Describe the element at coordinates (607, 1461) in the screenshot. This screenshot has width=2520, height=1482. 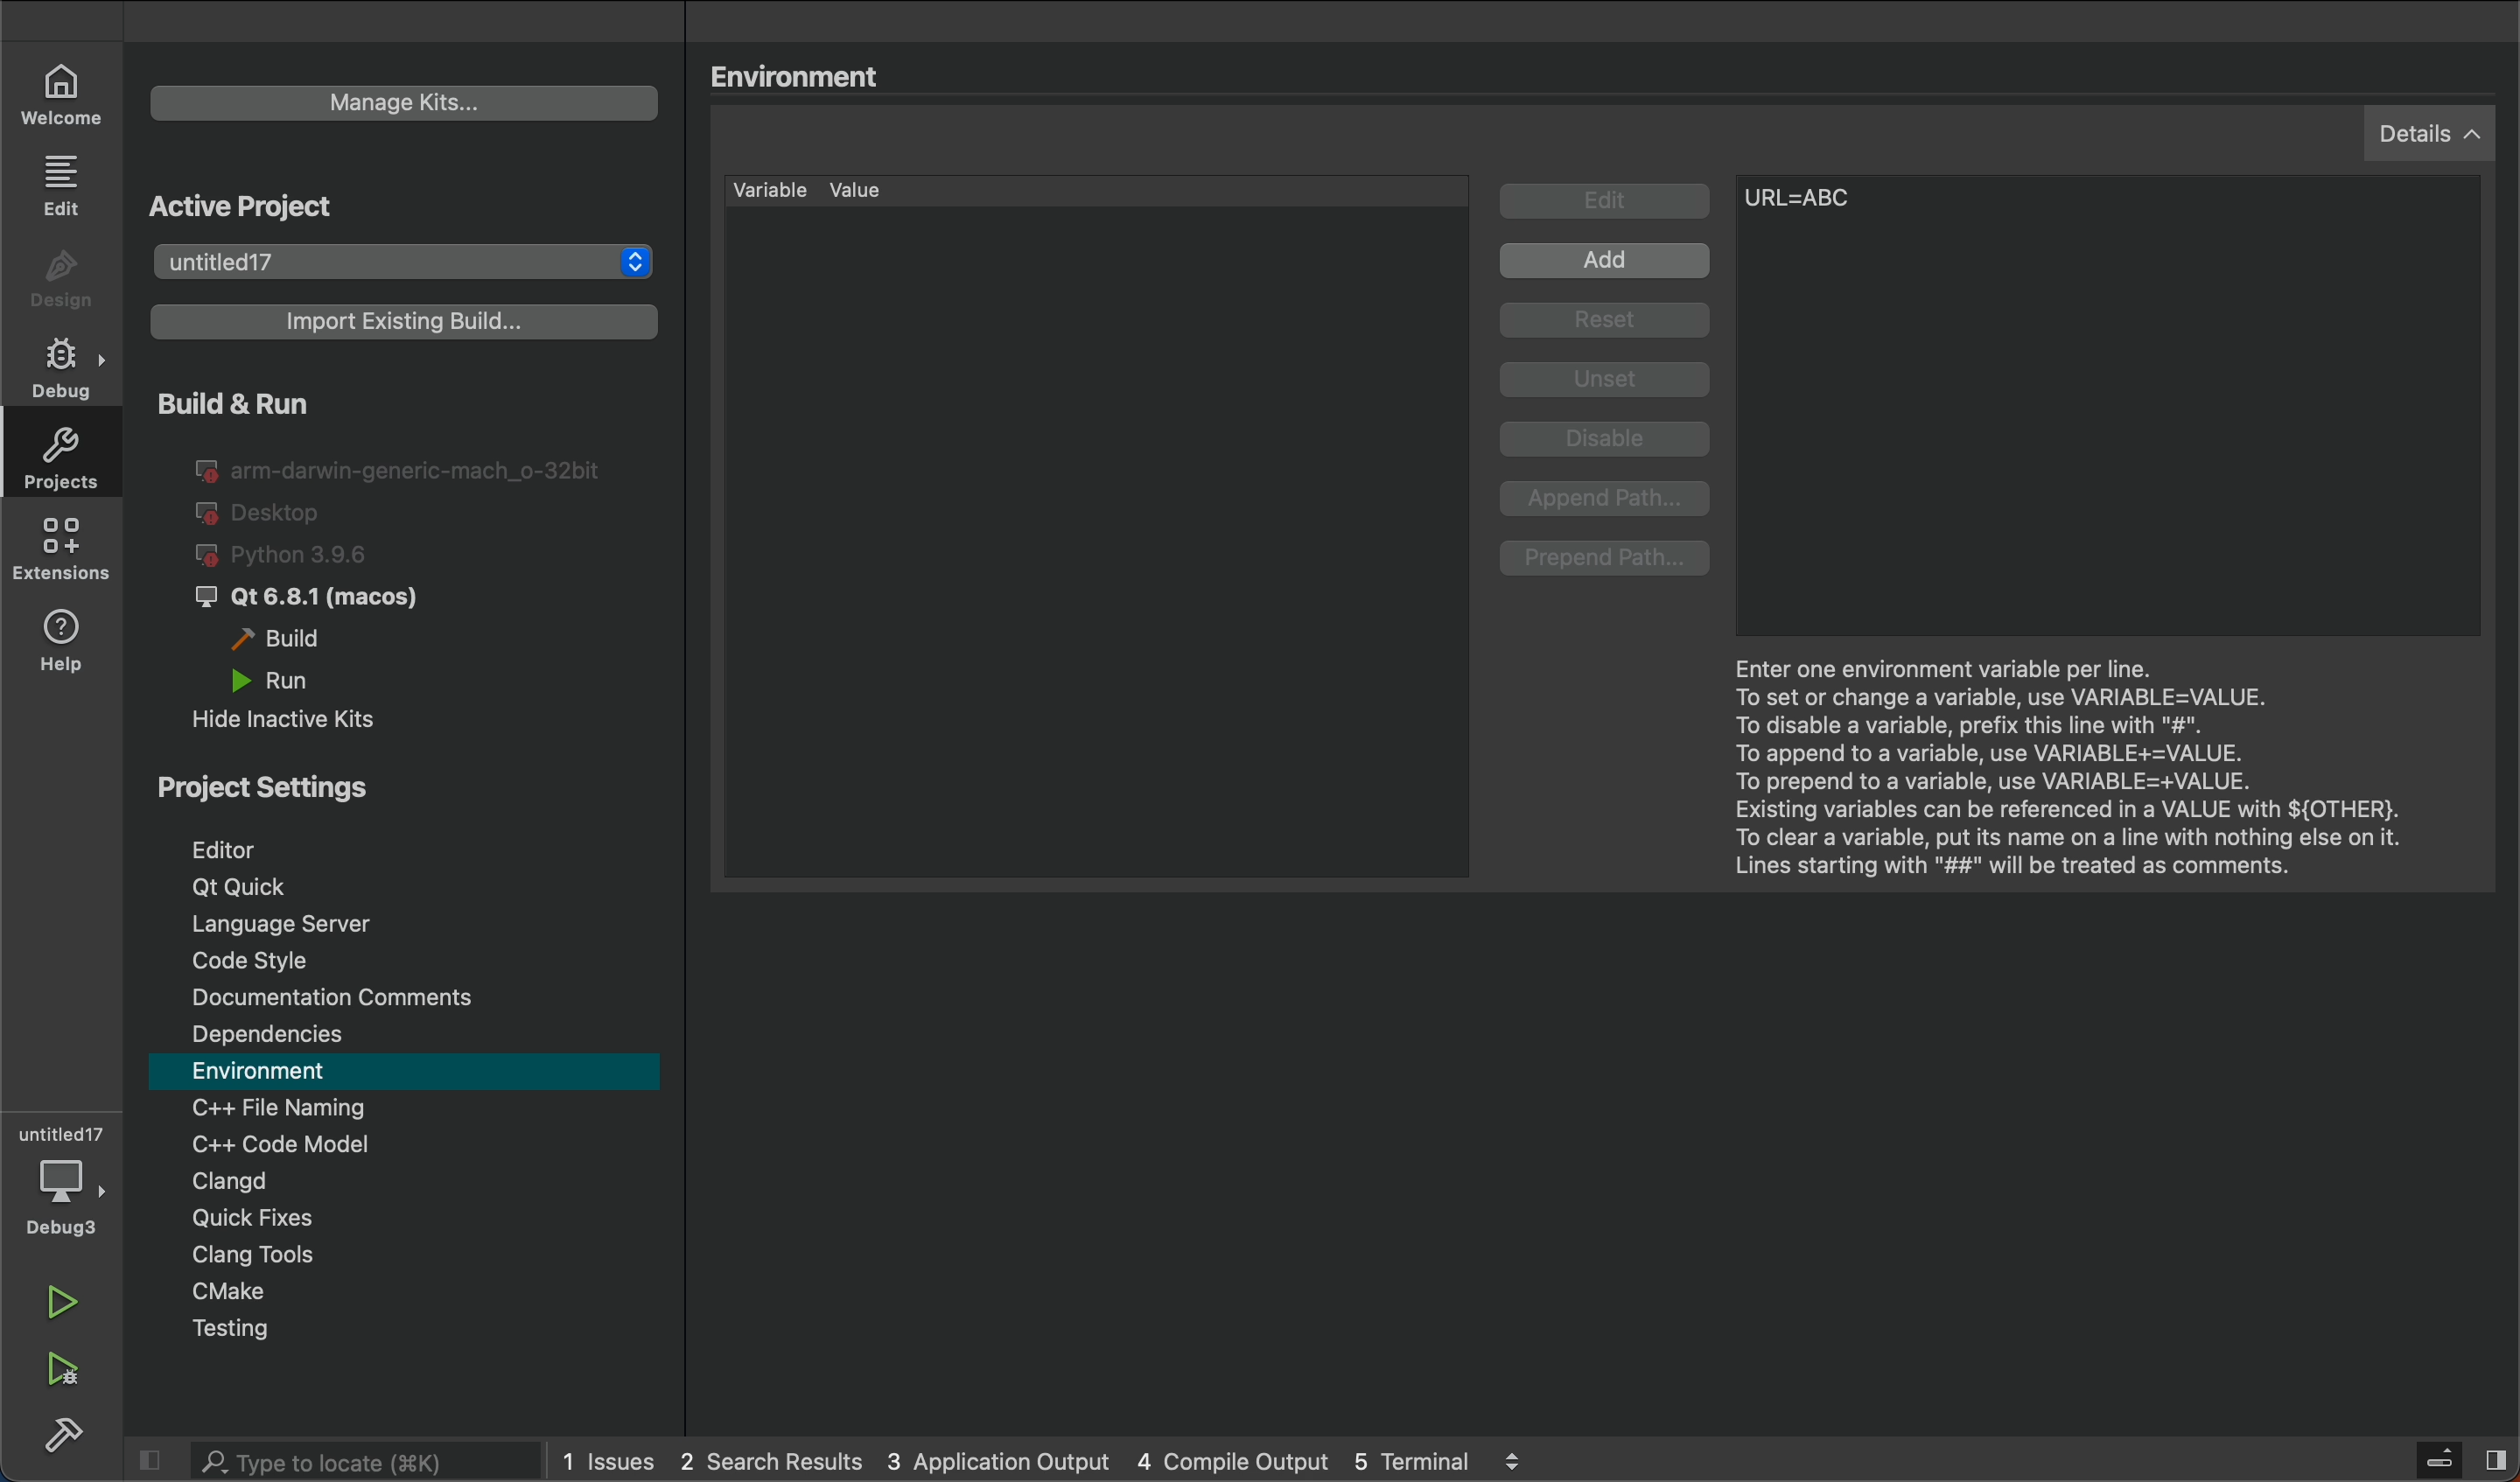
I see `issues` at that location.